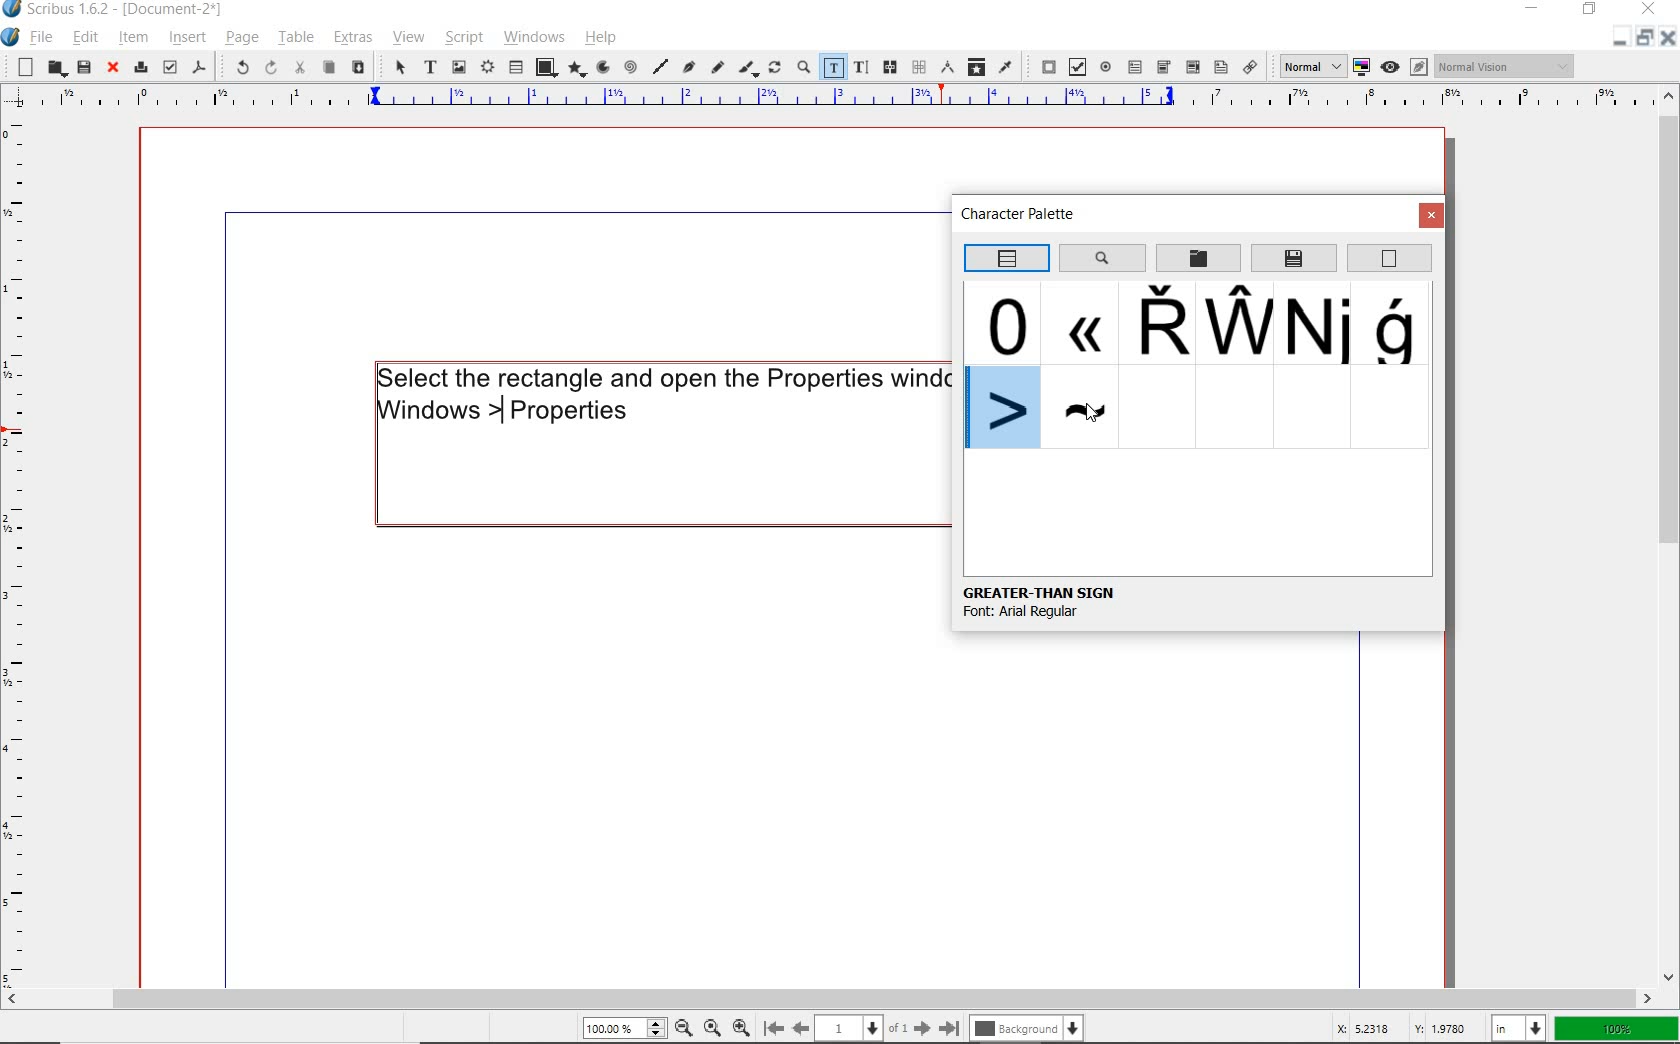 The width and height of the screenshot is (1680, 1044). What do you see at coordinates (113, 69) in the screenshot?
I see `close` at bounding box center [113, 69].